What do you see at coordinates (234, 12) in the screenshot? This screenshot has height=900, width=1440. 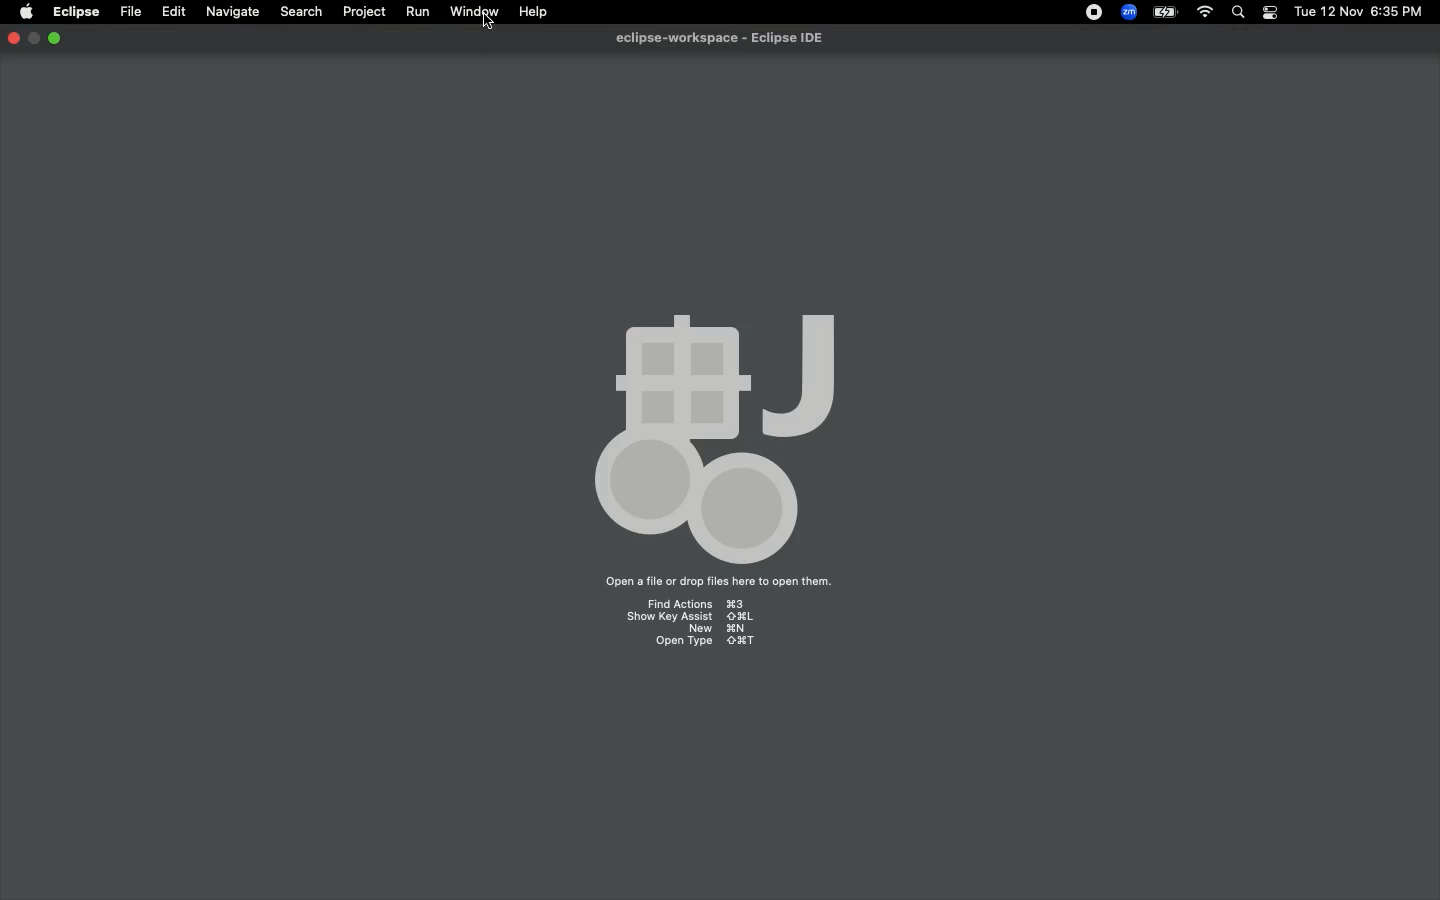 I see `Navigate` at bounding box center [234, 12].